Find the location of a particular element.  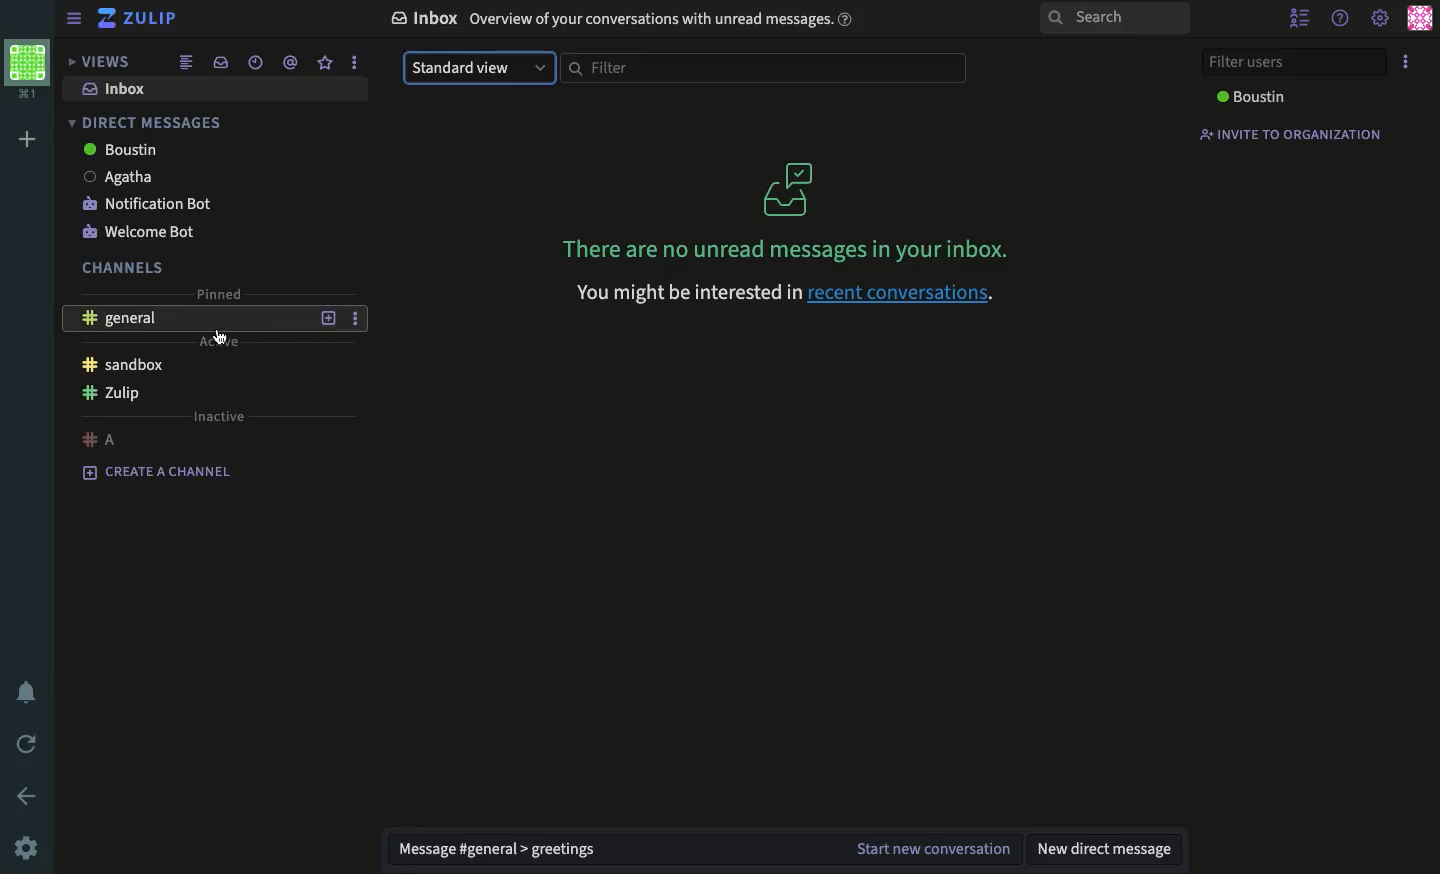

create a channel is located at coordinates (163, 475).